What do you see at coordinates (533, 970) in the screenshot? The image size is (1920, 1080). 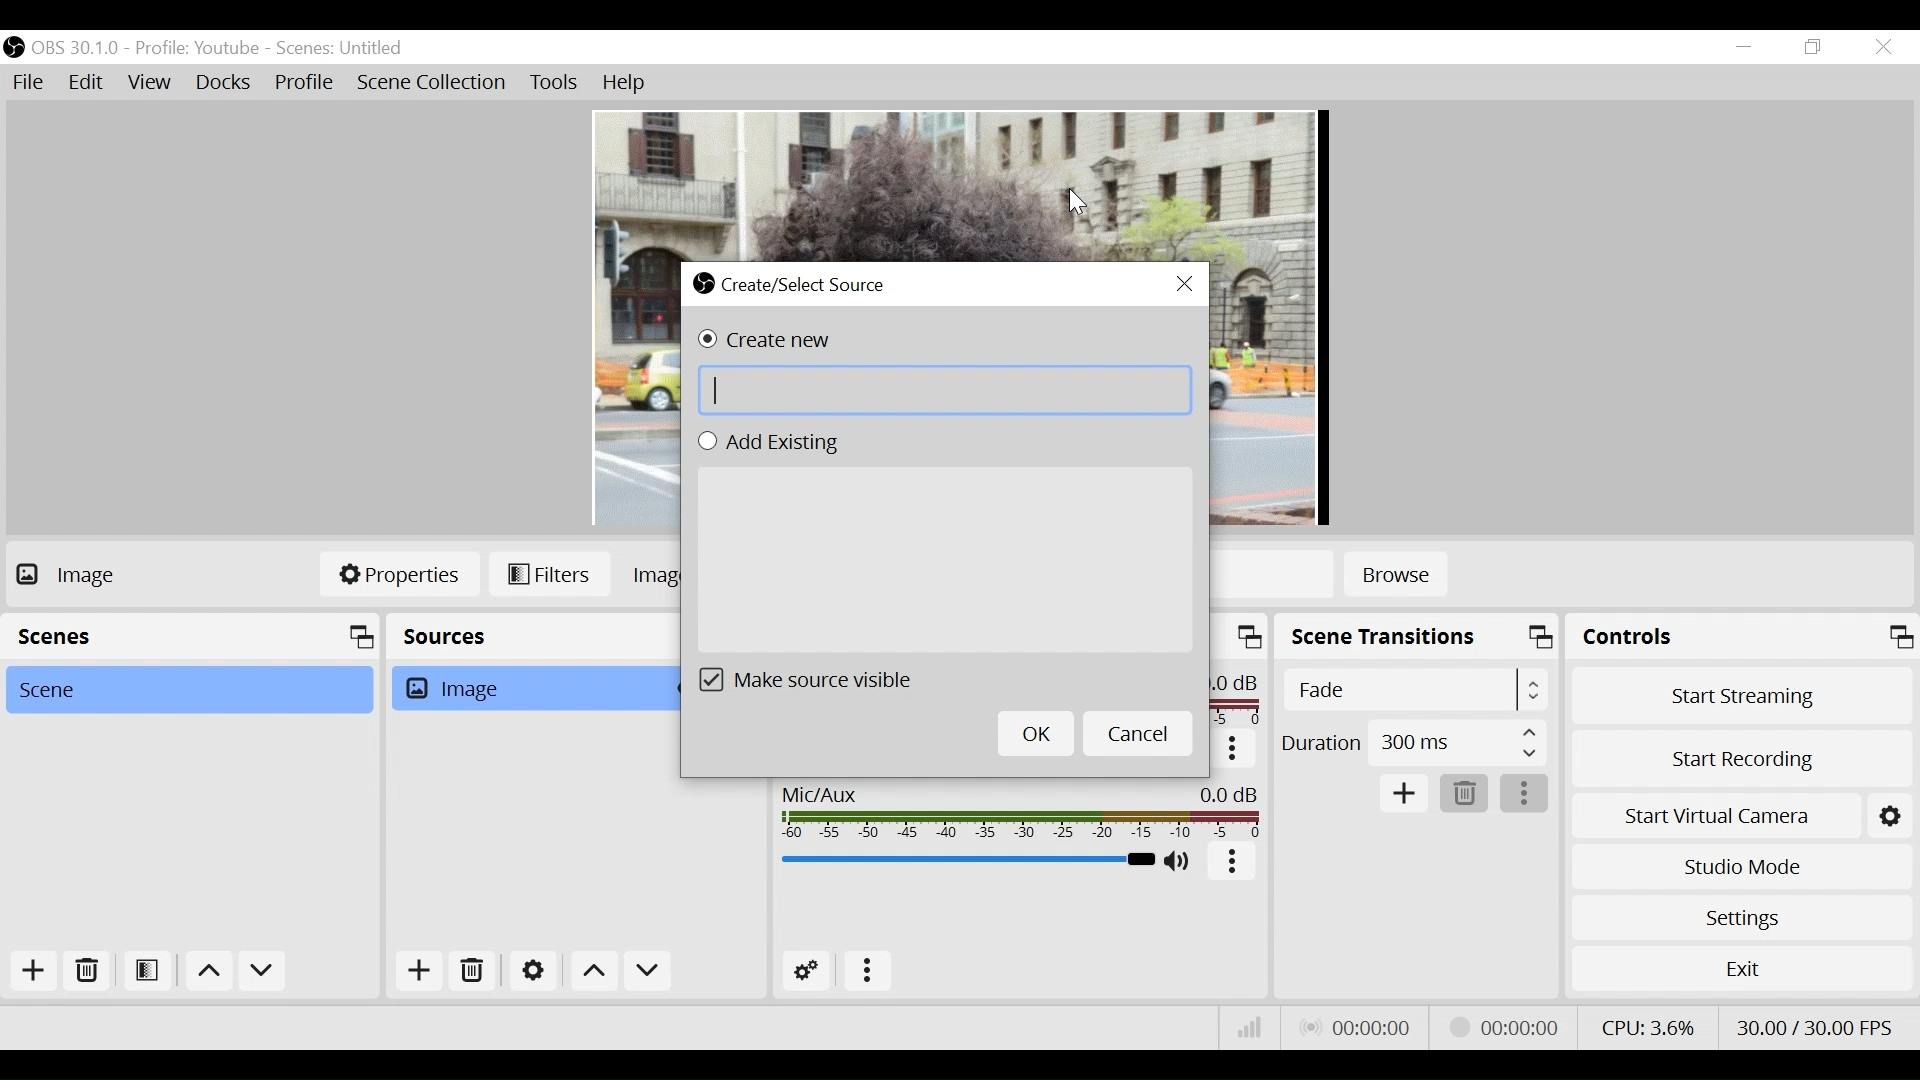 I see `Settings` at bounding box center [533, 970].